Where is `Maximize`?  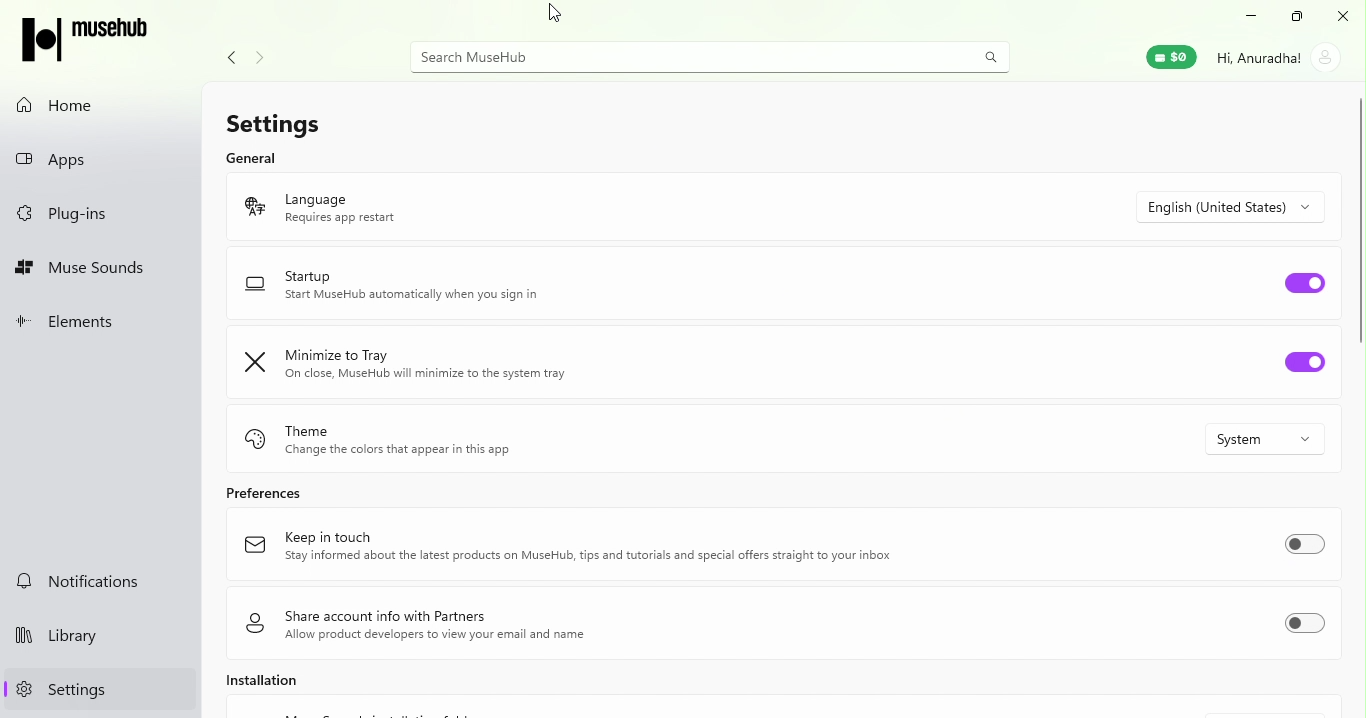
Maximize is located at coordinates (1295, 17).